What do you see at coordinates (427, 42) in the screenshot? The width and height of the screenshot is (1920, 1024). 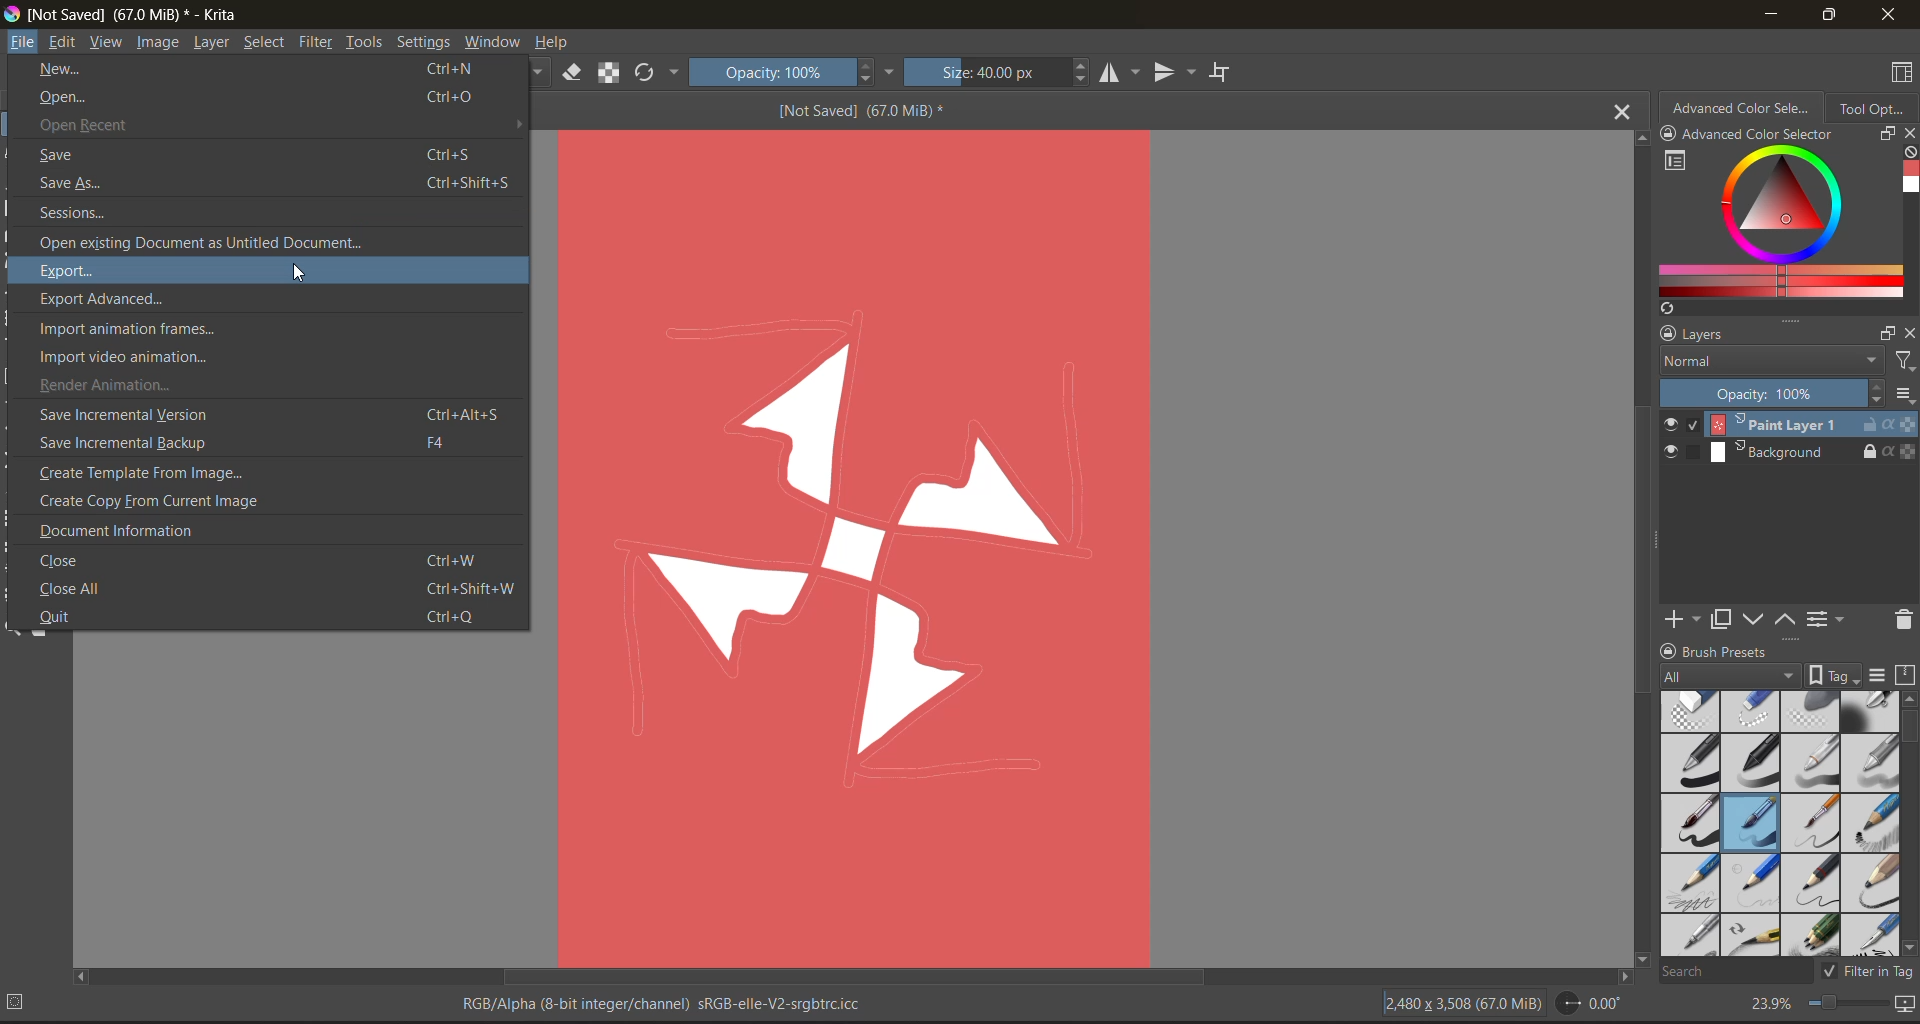 I see `settings` at bounding box center [427, 42].